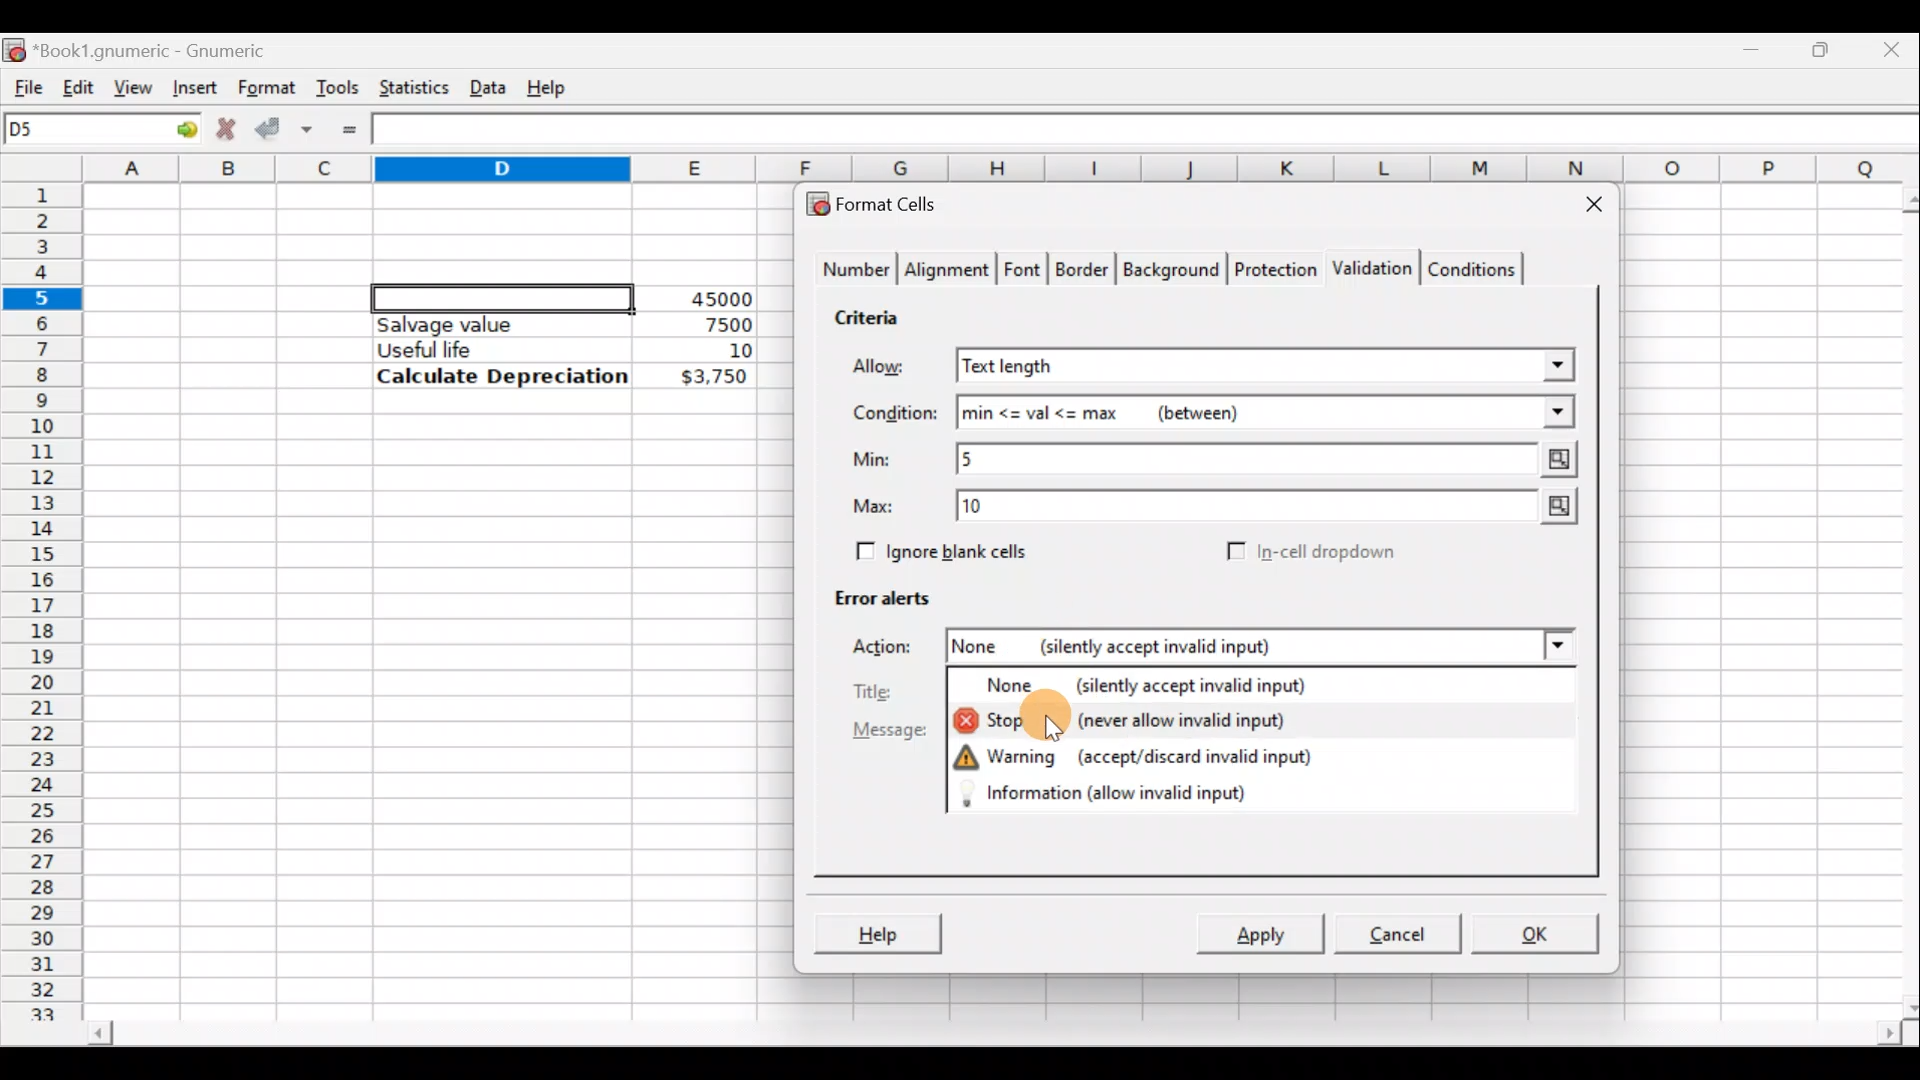 The image size is (1920, 1080). Describe the element at coordinates (716, 351) in the screenshot. I see `10` at that location.